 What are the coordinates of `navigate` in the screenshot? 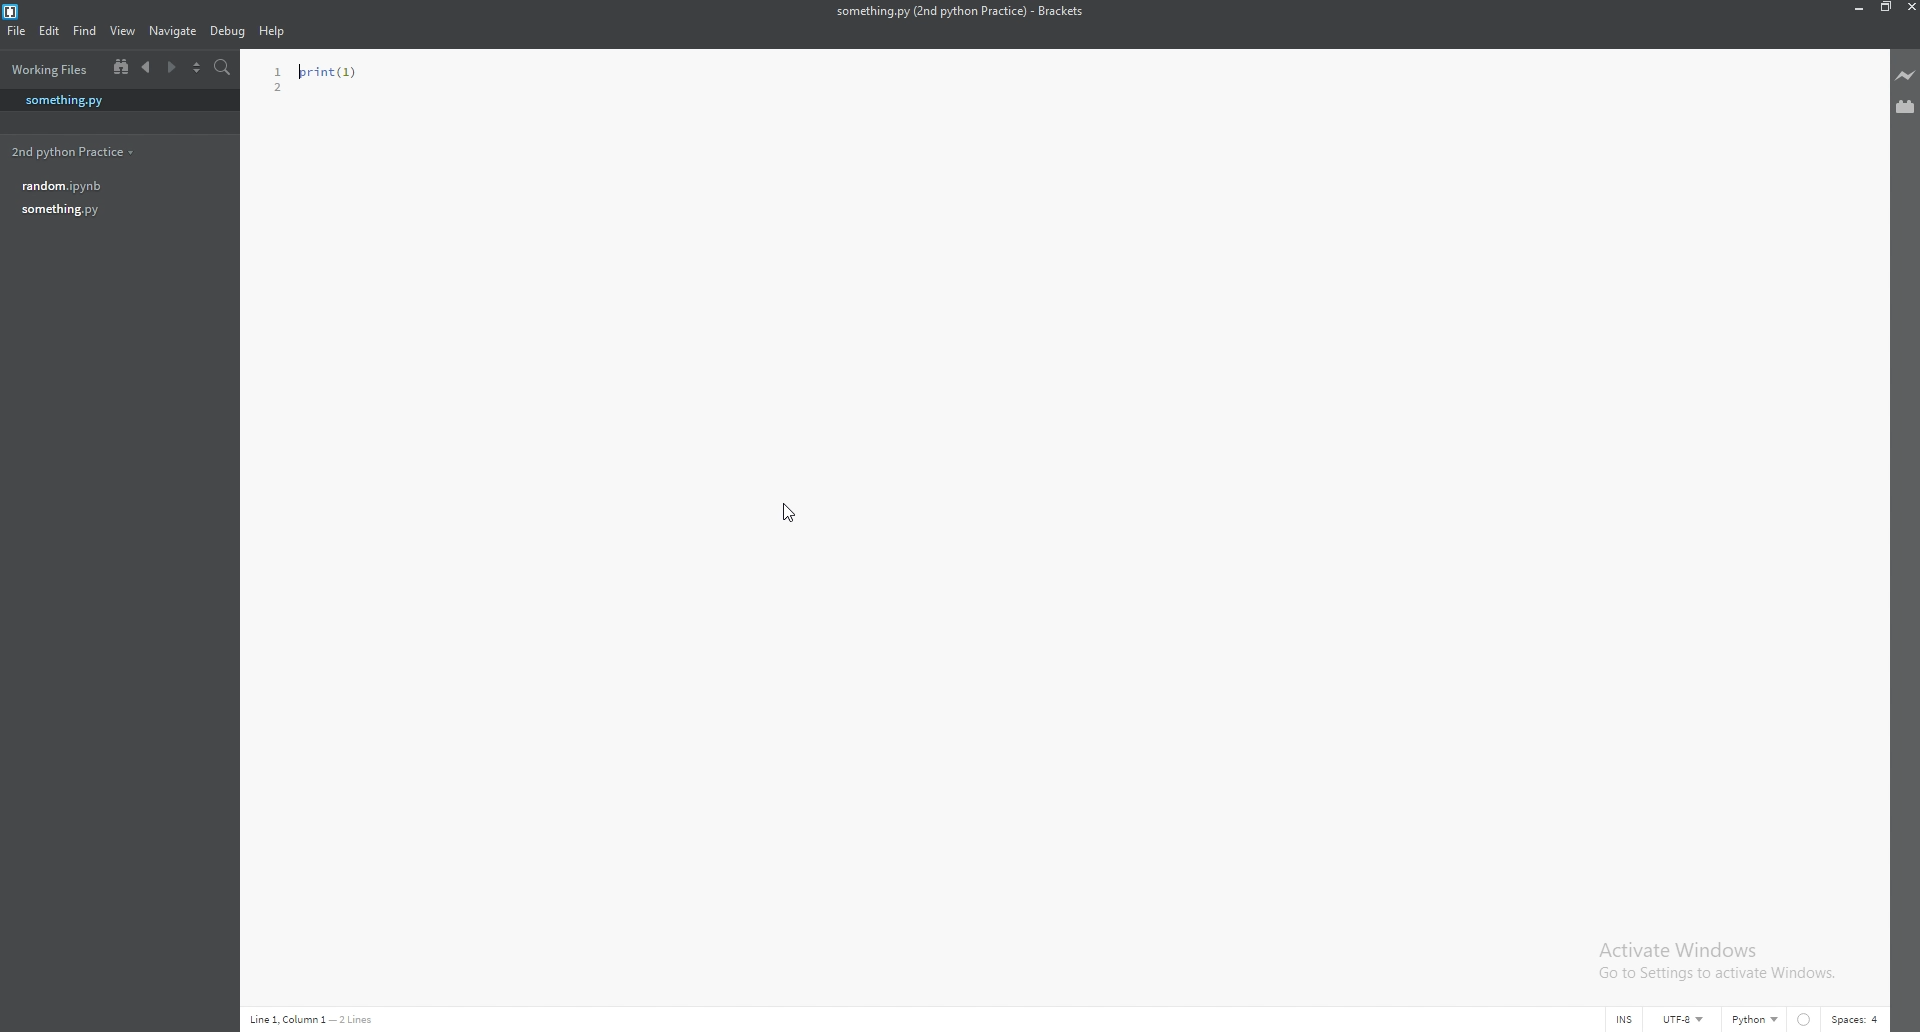 It's located at (175, 31).